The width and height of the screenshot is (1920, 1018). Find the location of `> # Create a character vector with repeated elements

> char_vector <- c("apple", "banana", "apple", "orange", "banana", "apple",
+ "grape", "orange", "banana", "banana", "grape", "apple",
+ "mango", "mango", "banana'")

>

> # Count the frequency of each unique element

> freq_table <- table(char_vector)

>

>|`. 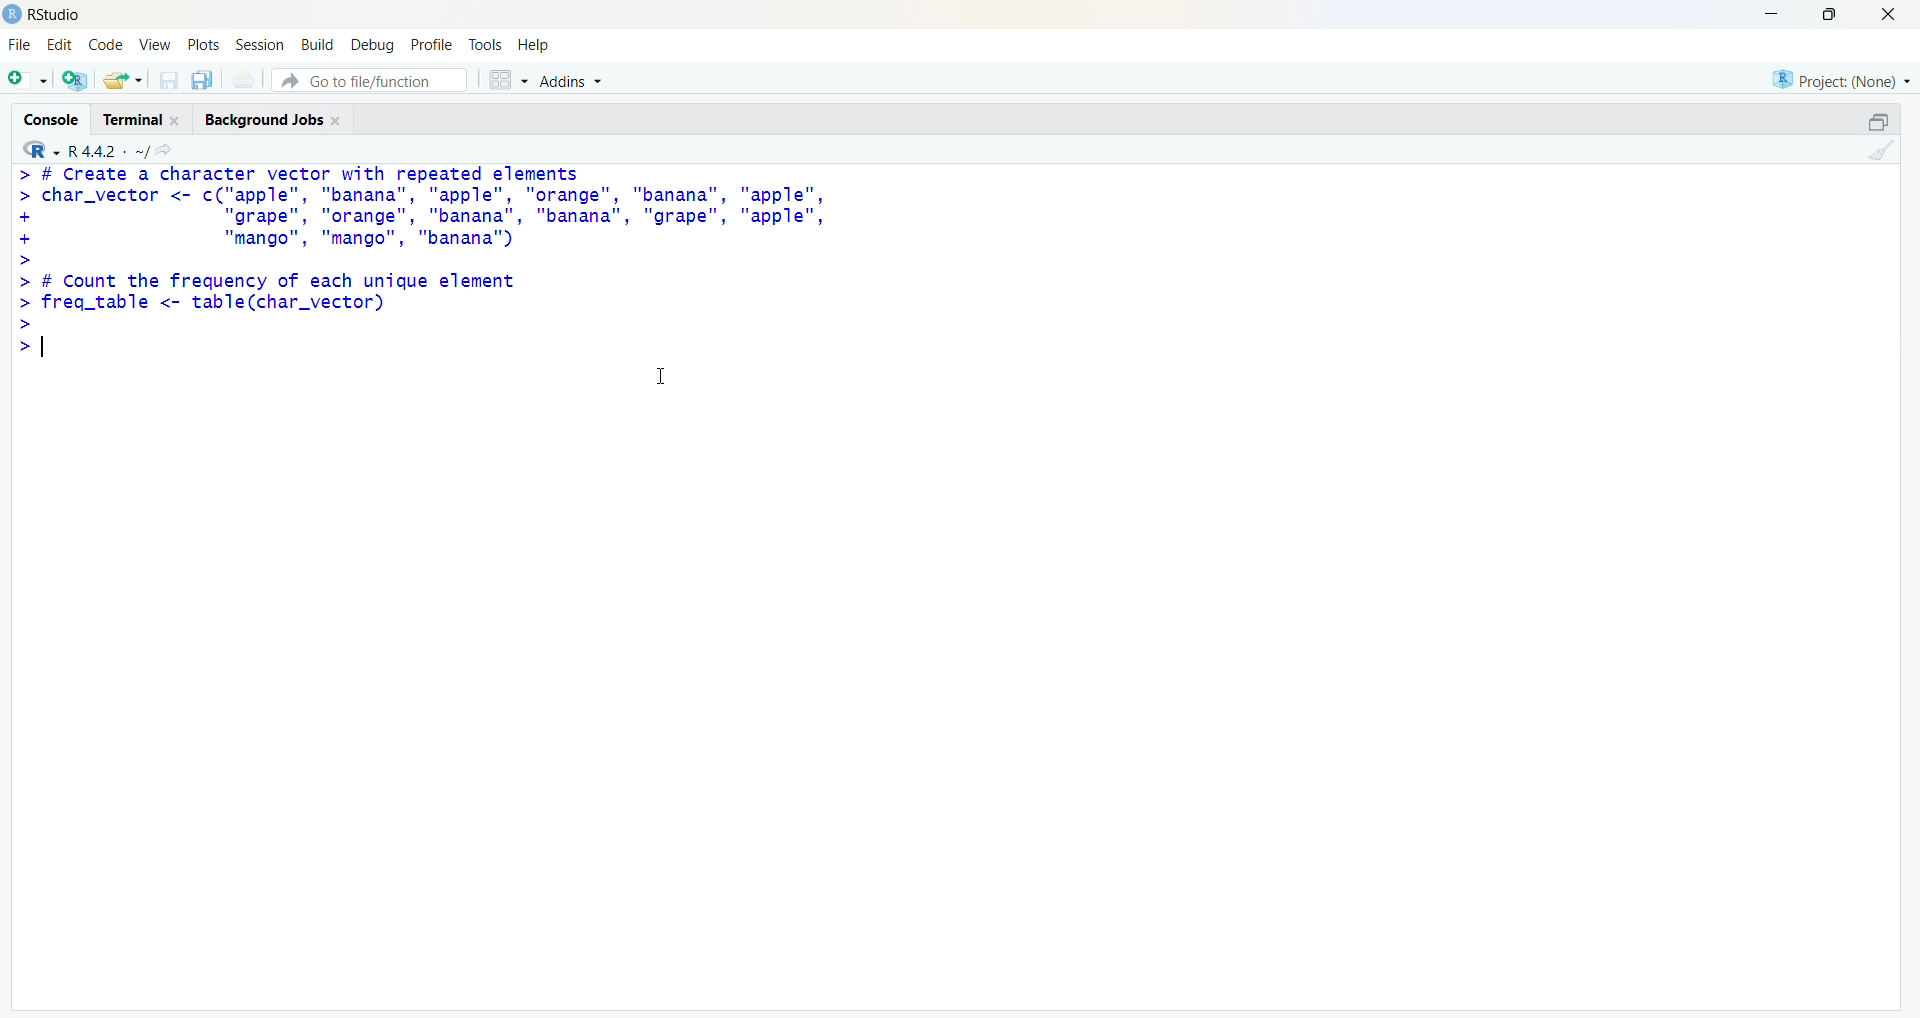

> # Create a character vector with repeated elements

> char_vector <- c("apple", "banana", "apple", "orange", "banana", "apple",
+ "grape", "orange", "banana", "banana", "grape", "apple",
+ "mango", "mango", "banana'")

>

> # Count the frequency of each unique element

> freq_table <- table(char_vector)

>

>| is located at coordinates (462, 260).